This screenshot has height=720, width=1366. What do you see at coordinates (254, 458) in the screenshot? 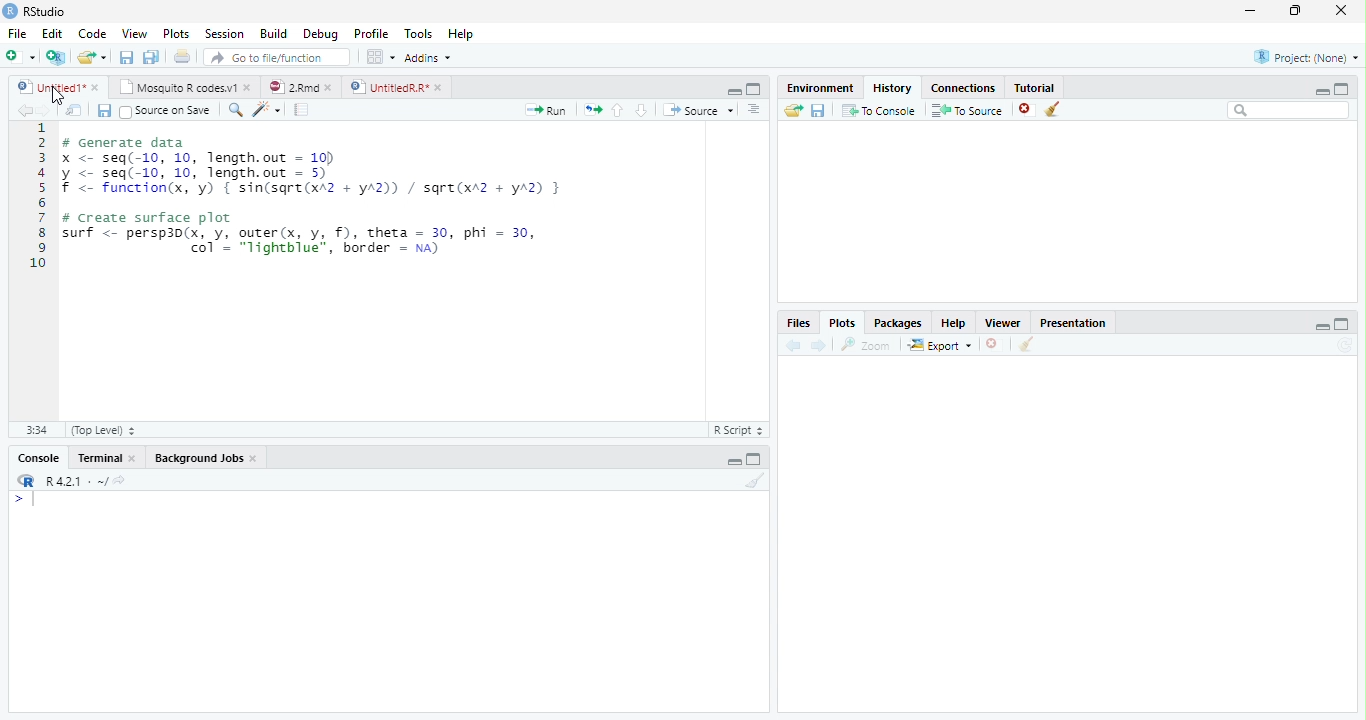
I see `Close` at bounding box center [254, 458].